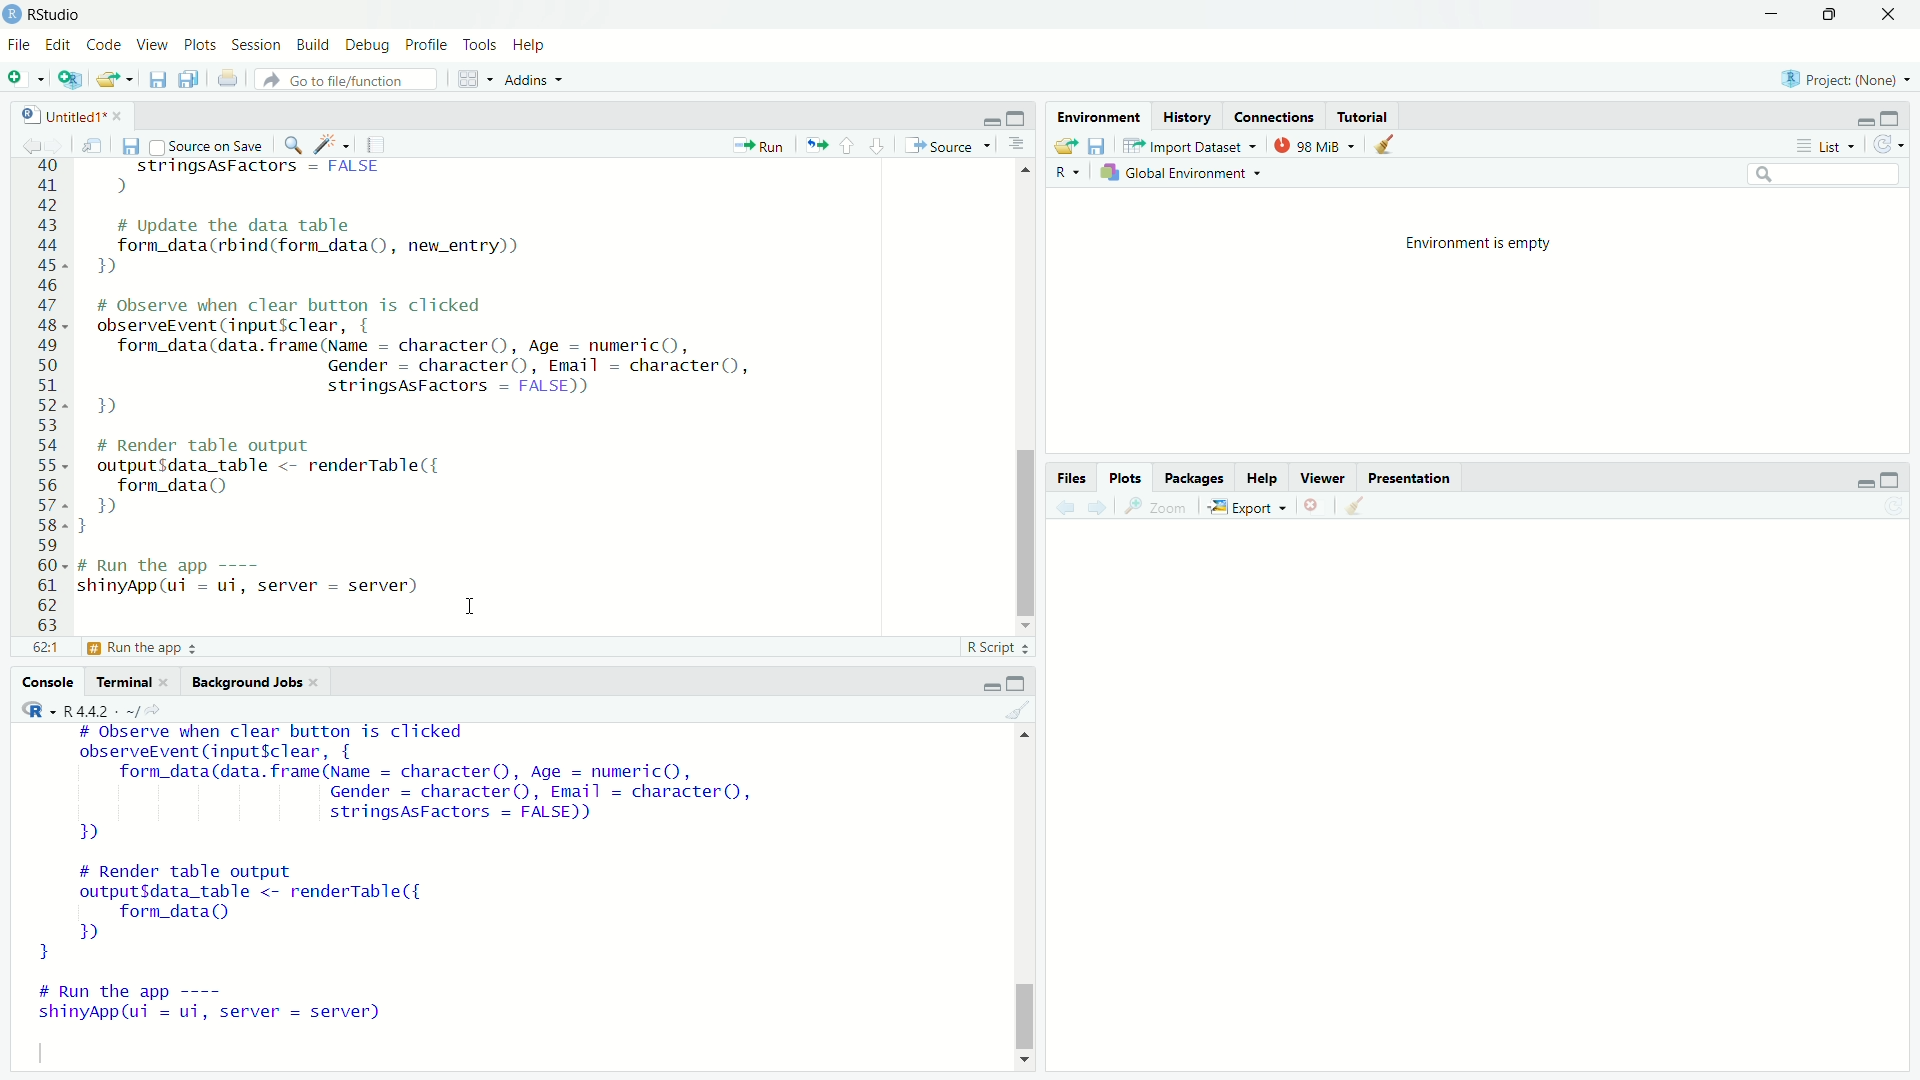  What do you see at coordinates (144, 651) in the screenshot?
I see `define server` at bounding box center [144, 651].